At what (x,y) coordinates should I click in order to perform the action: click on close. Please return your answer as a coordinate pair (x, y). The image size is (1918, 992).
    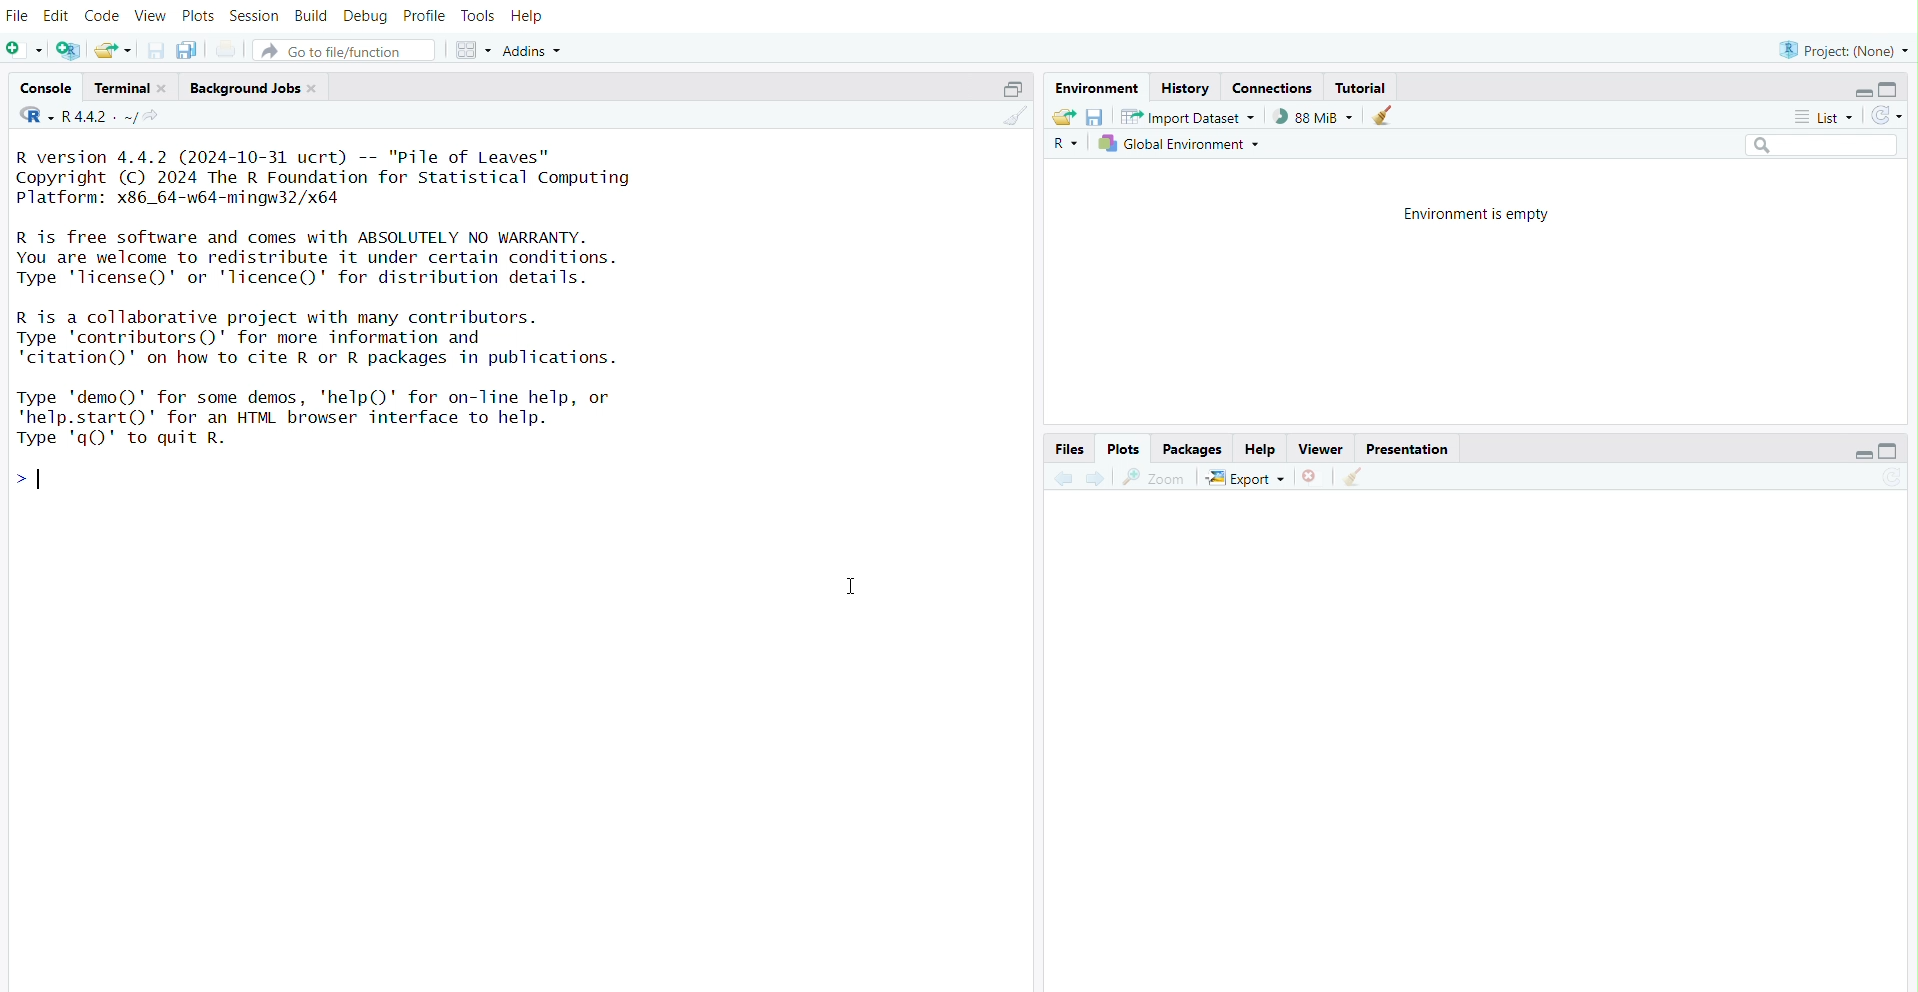
    Looking at the image, I should click on (318, 91).